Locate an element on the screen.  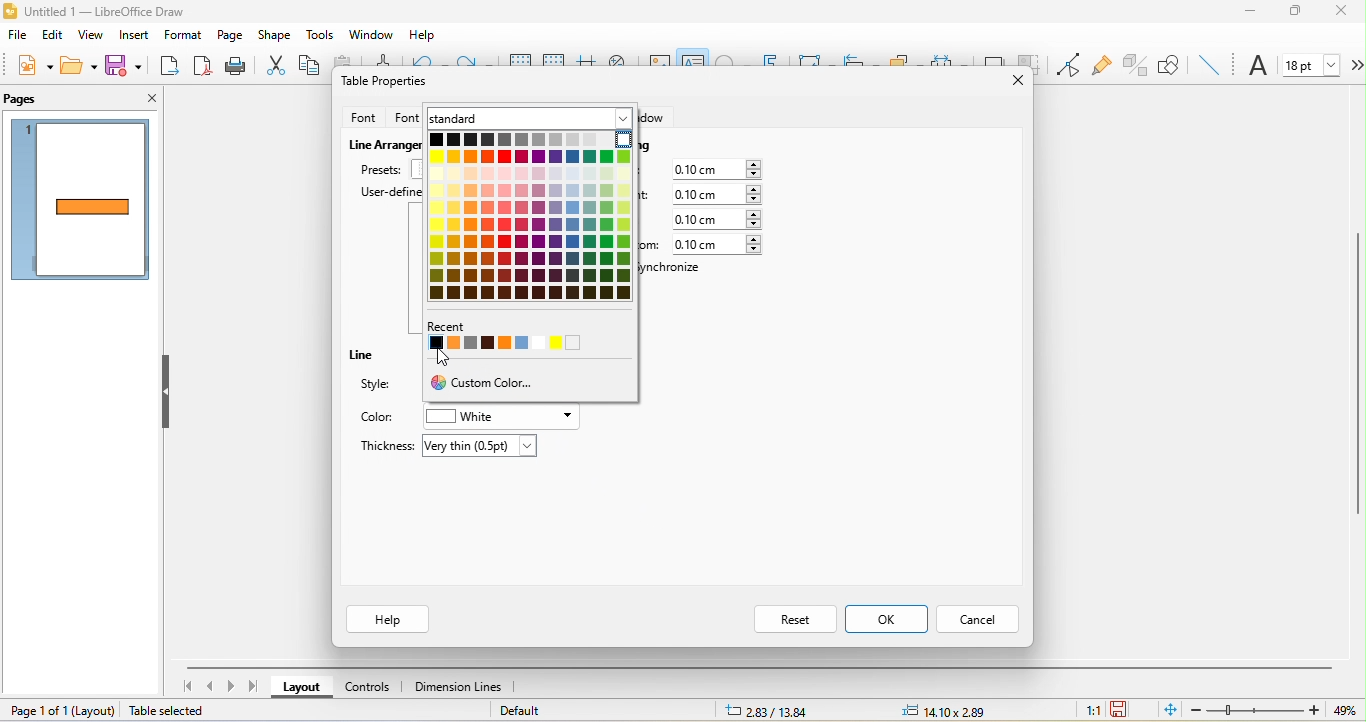
cancel is located at coordinates (980, 619).